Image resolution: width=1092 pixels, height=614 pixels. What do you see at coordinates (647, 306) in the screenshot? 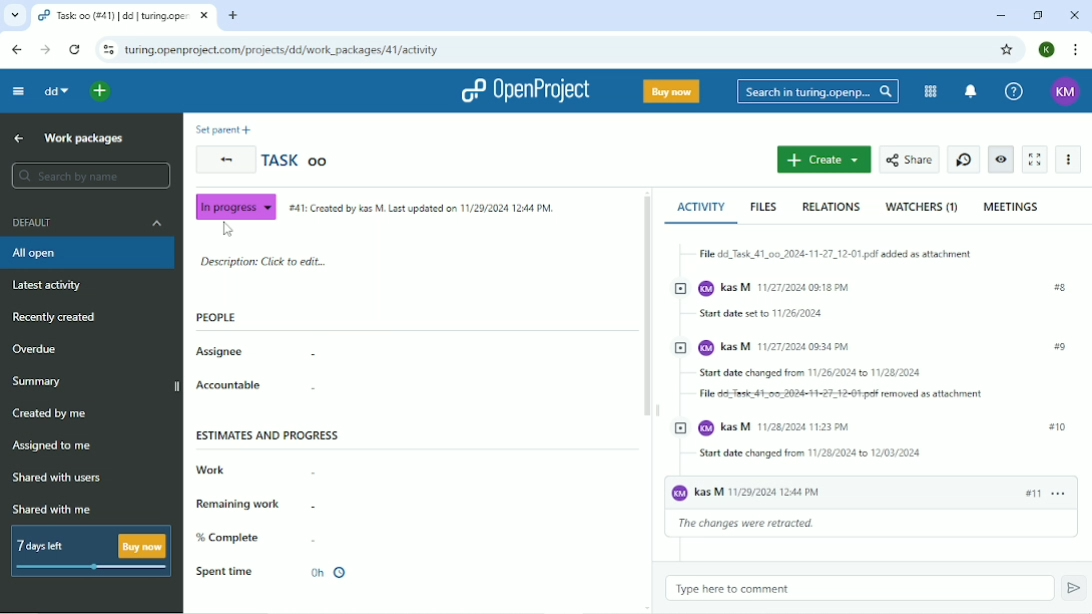
I see `Vertical scrollbar` at bounding box center [647, 306].